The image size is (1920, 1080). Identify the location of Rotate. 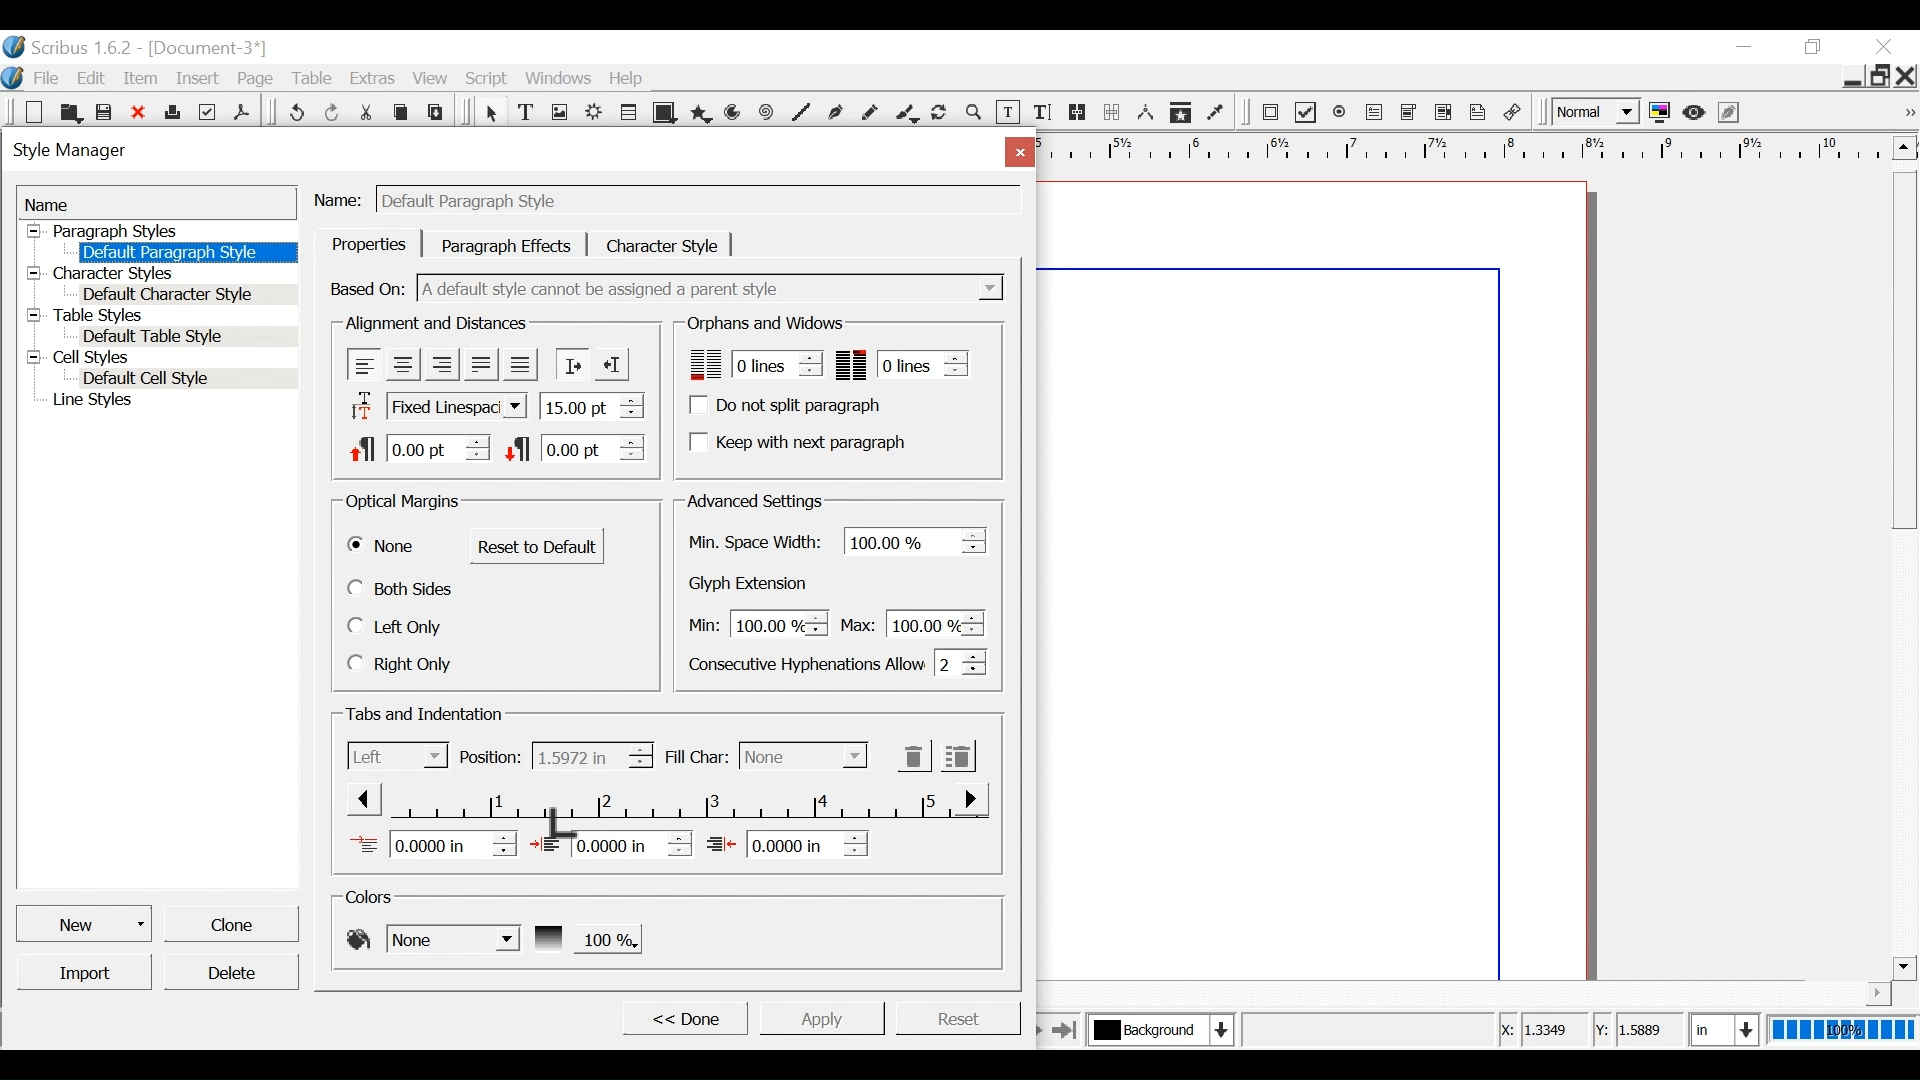
(940, 114).